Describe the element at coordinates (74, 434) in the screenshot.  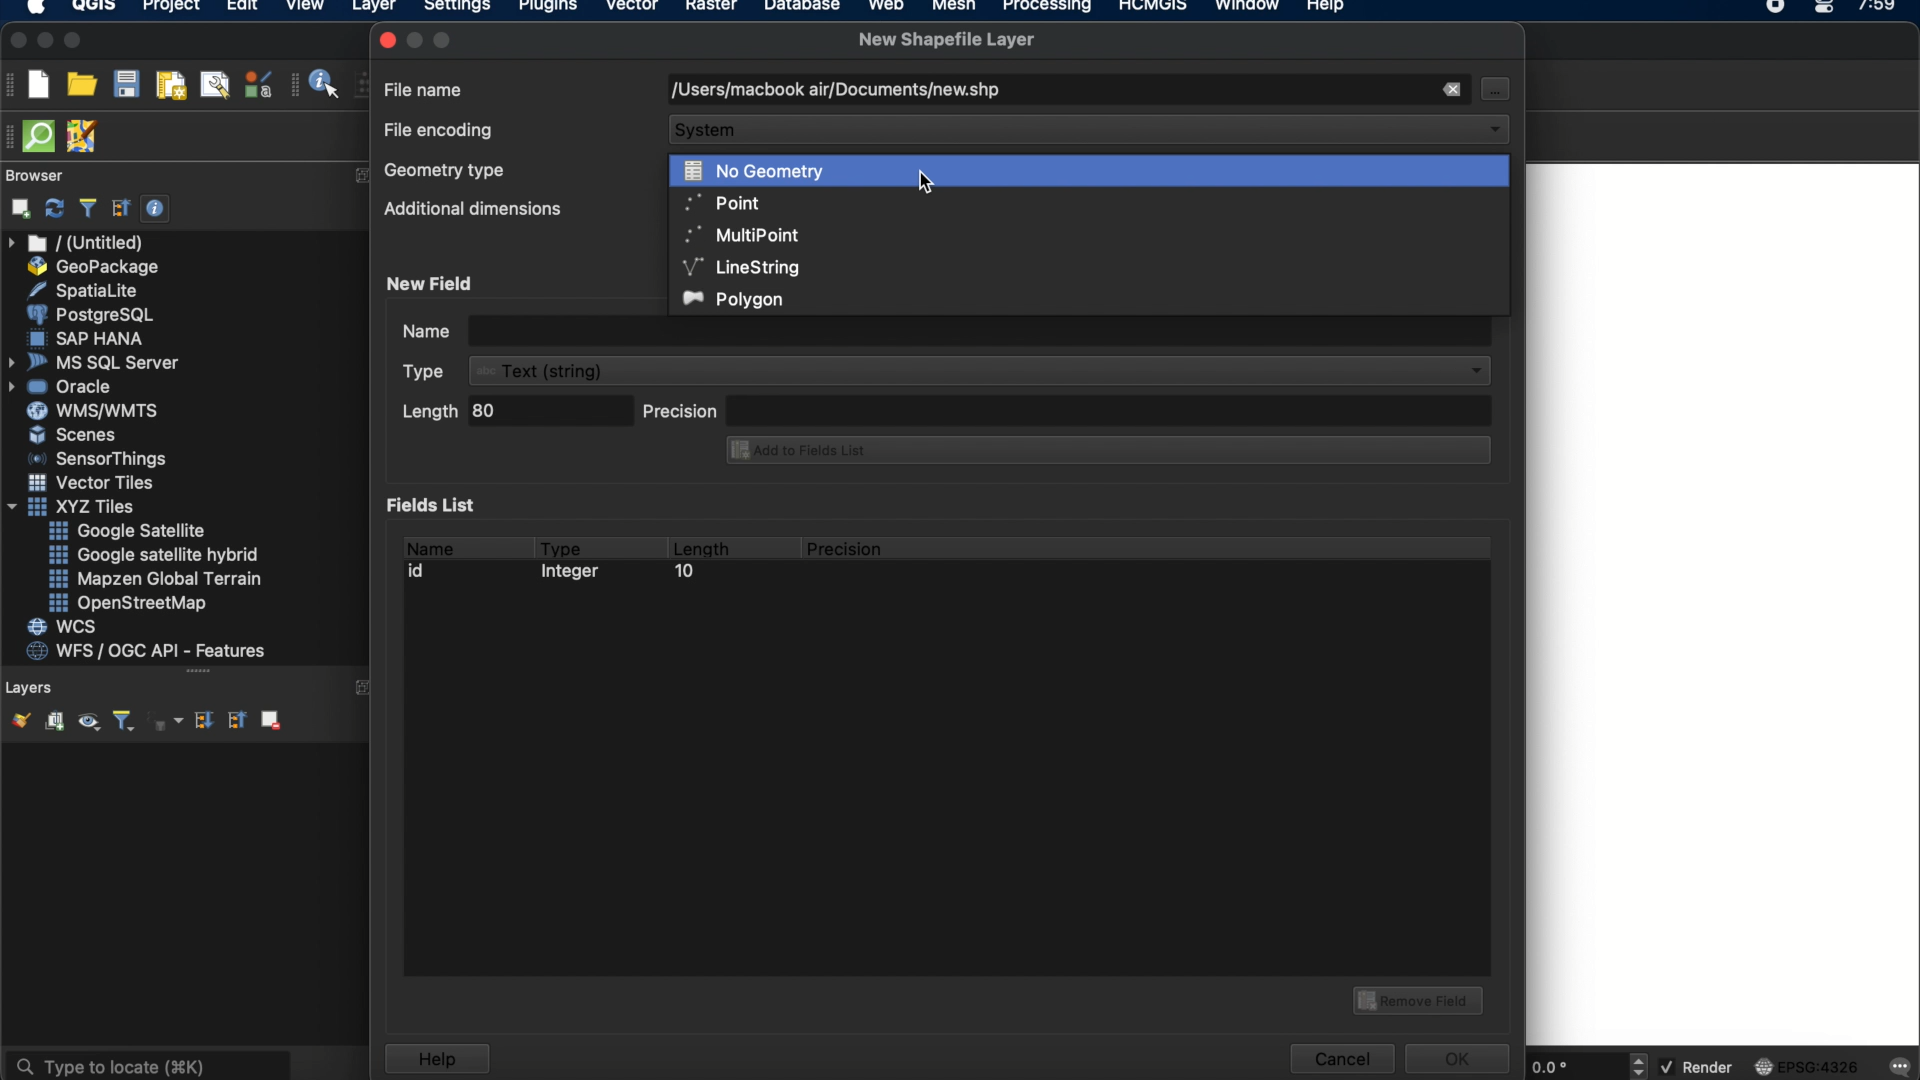
I see `scenes` at that location.